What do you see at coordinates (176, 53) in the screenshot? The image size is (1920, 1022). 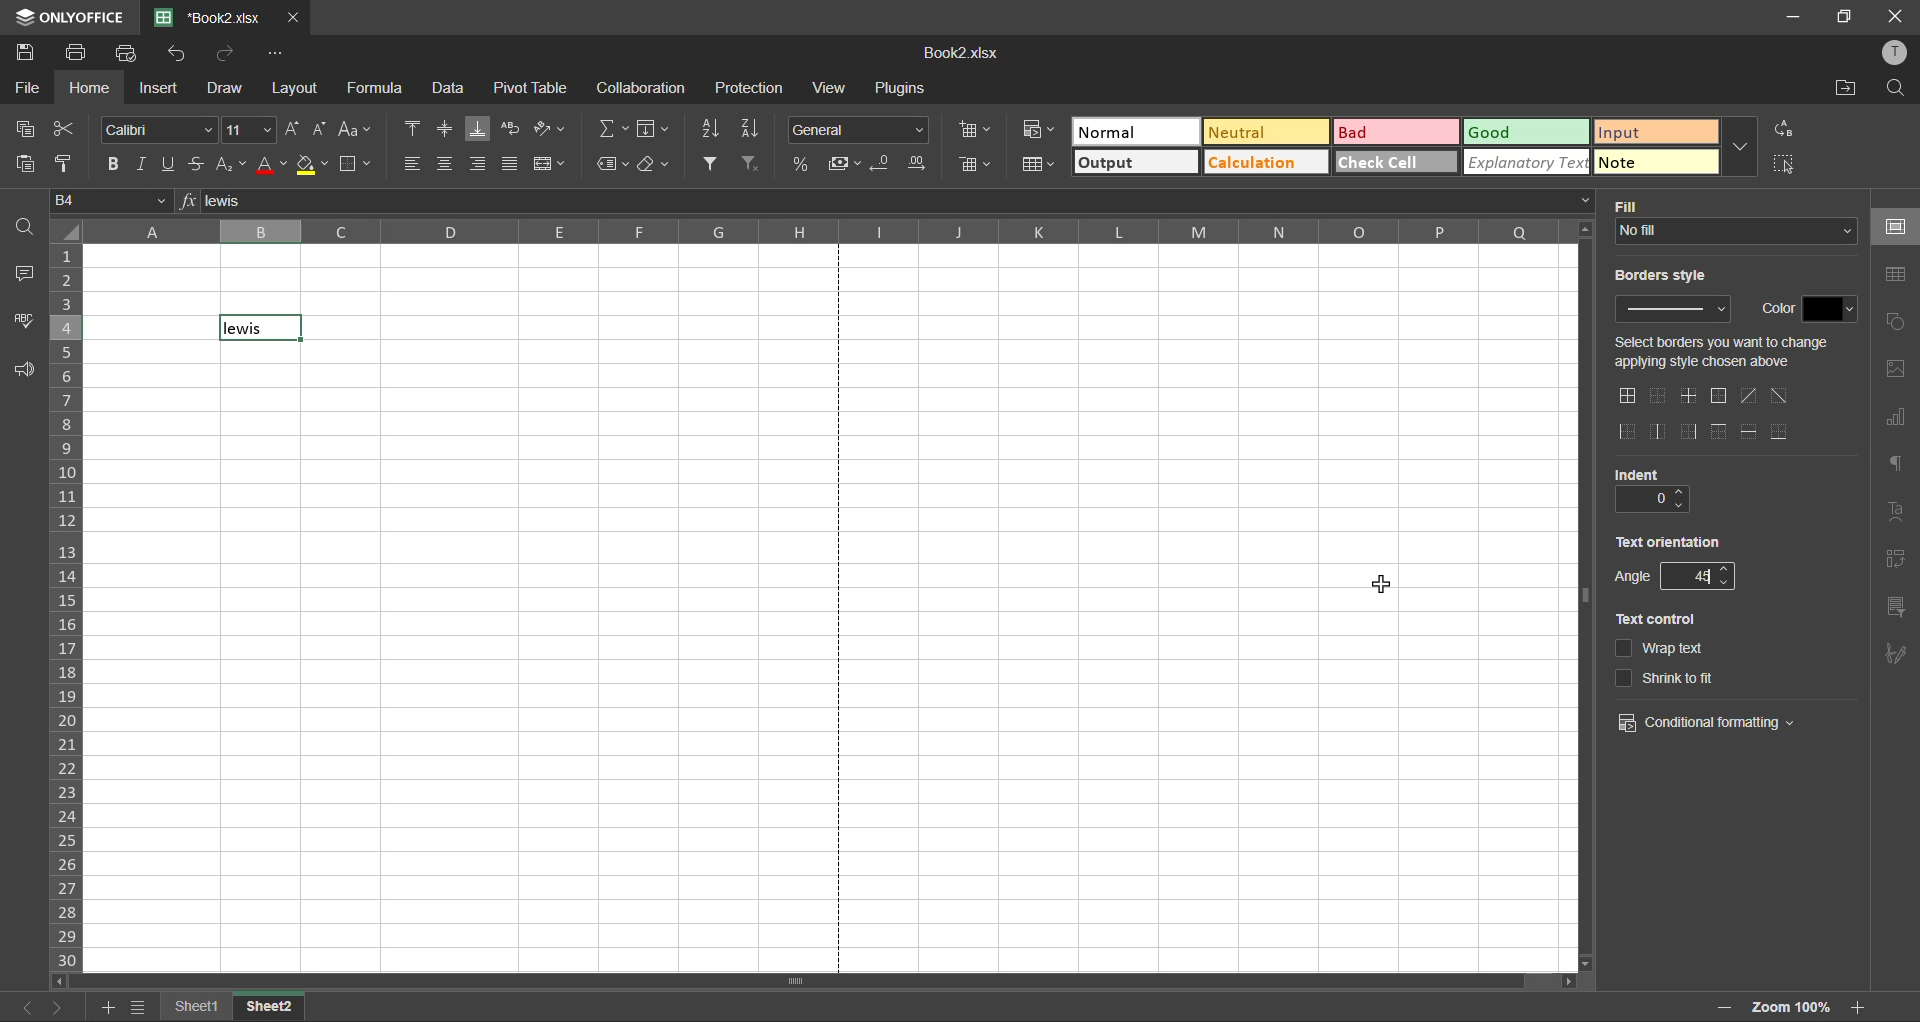 I see `undo` at bounding box center [176, 53].